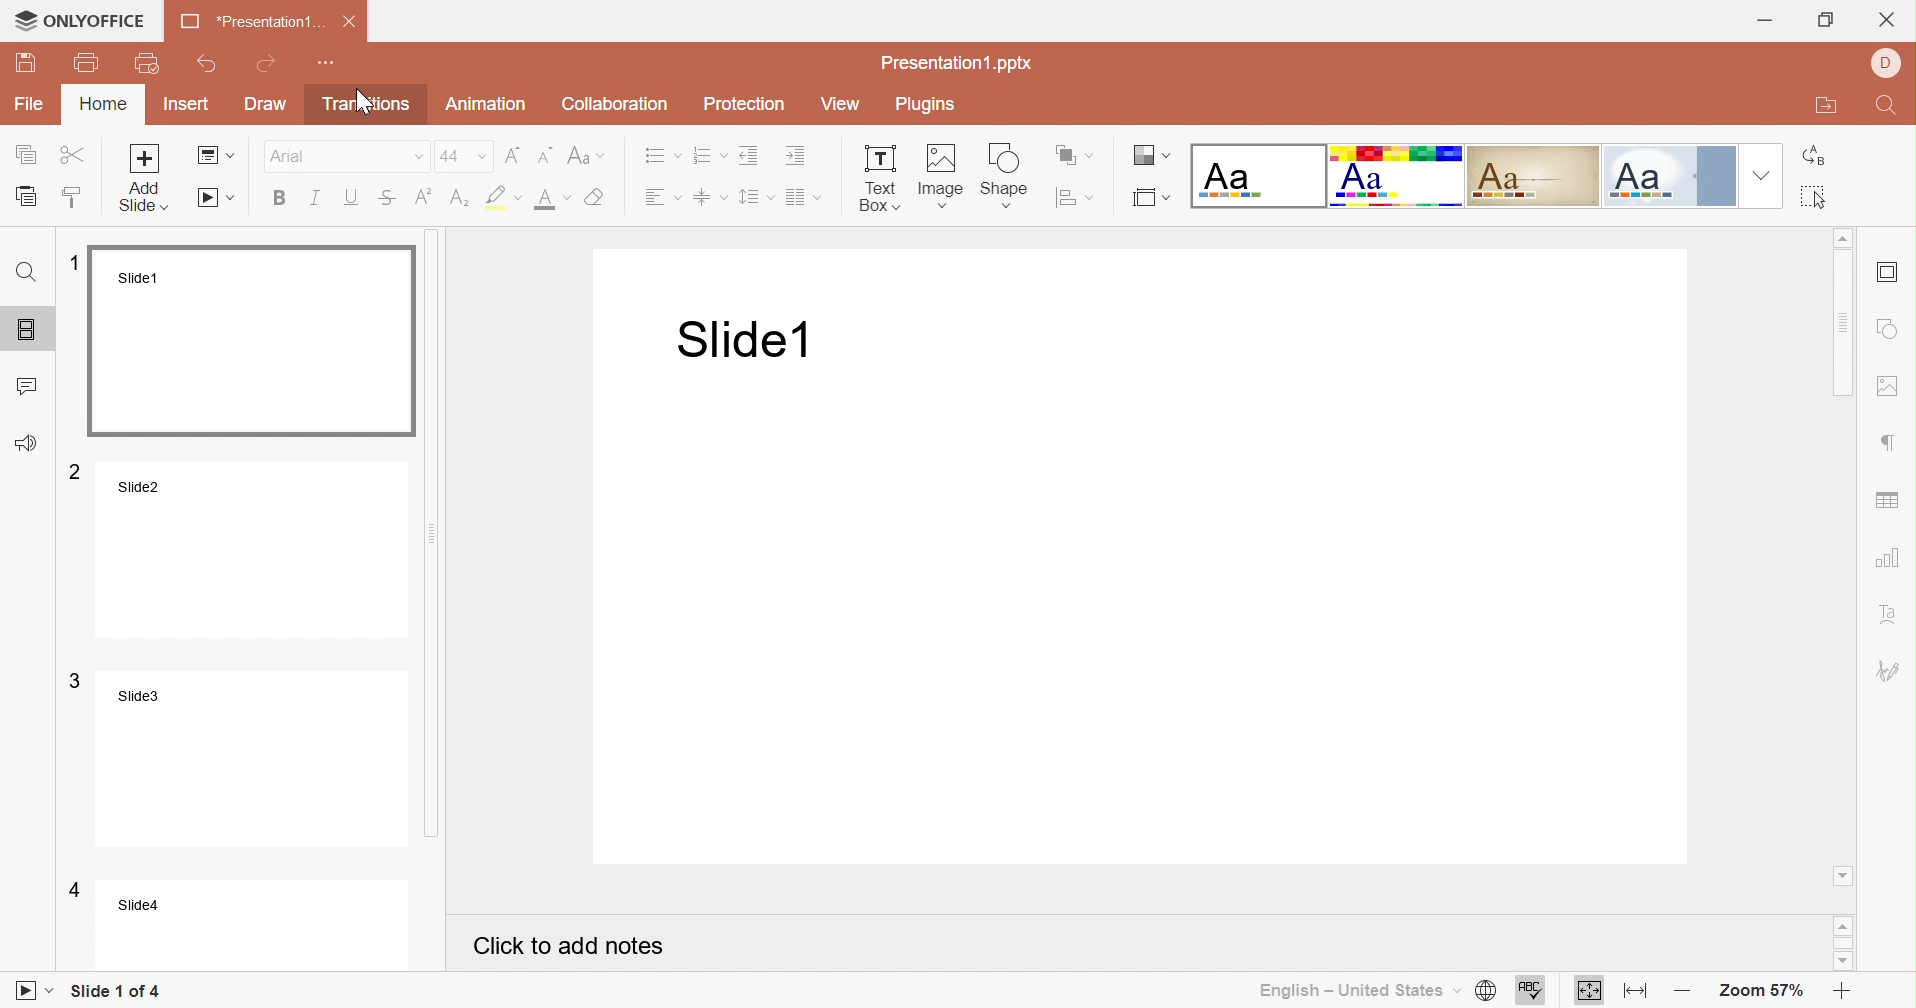  Describe the element at coordinates (210, 60) in the screenshot. I see `Undo` at that location.